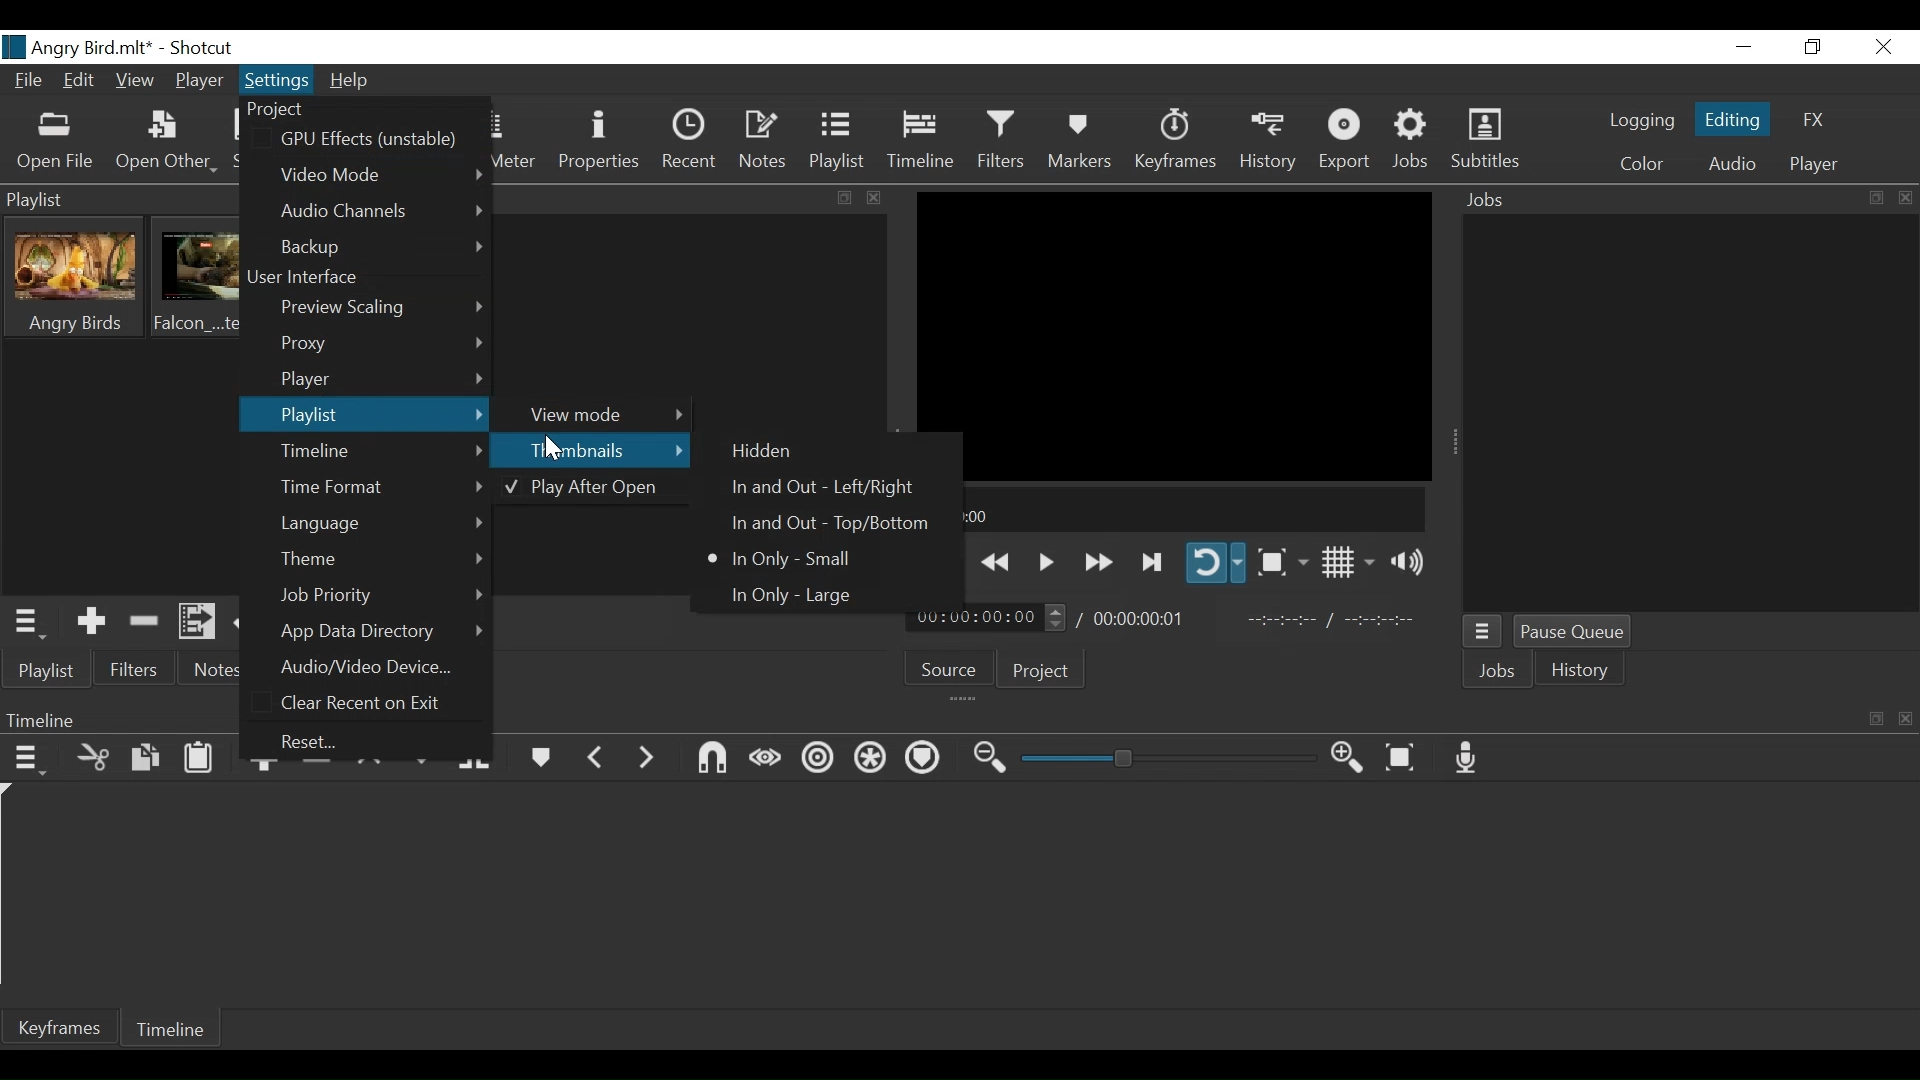 This screenshot has width=1920, height=1080. Describe the element at coordinates (315, 280) in the screenshot. I see `User Interface` at that location.